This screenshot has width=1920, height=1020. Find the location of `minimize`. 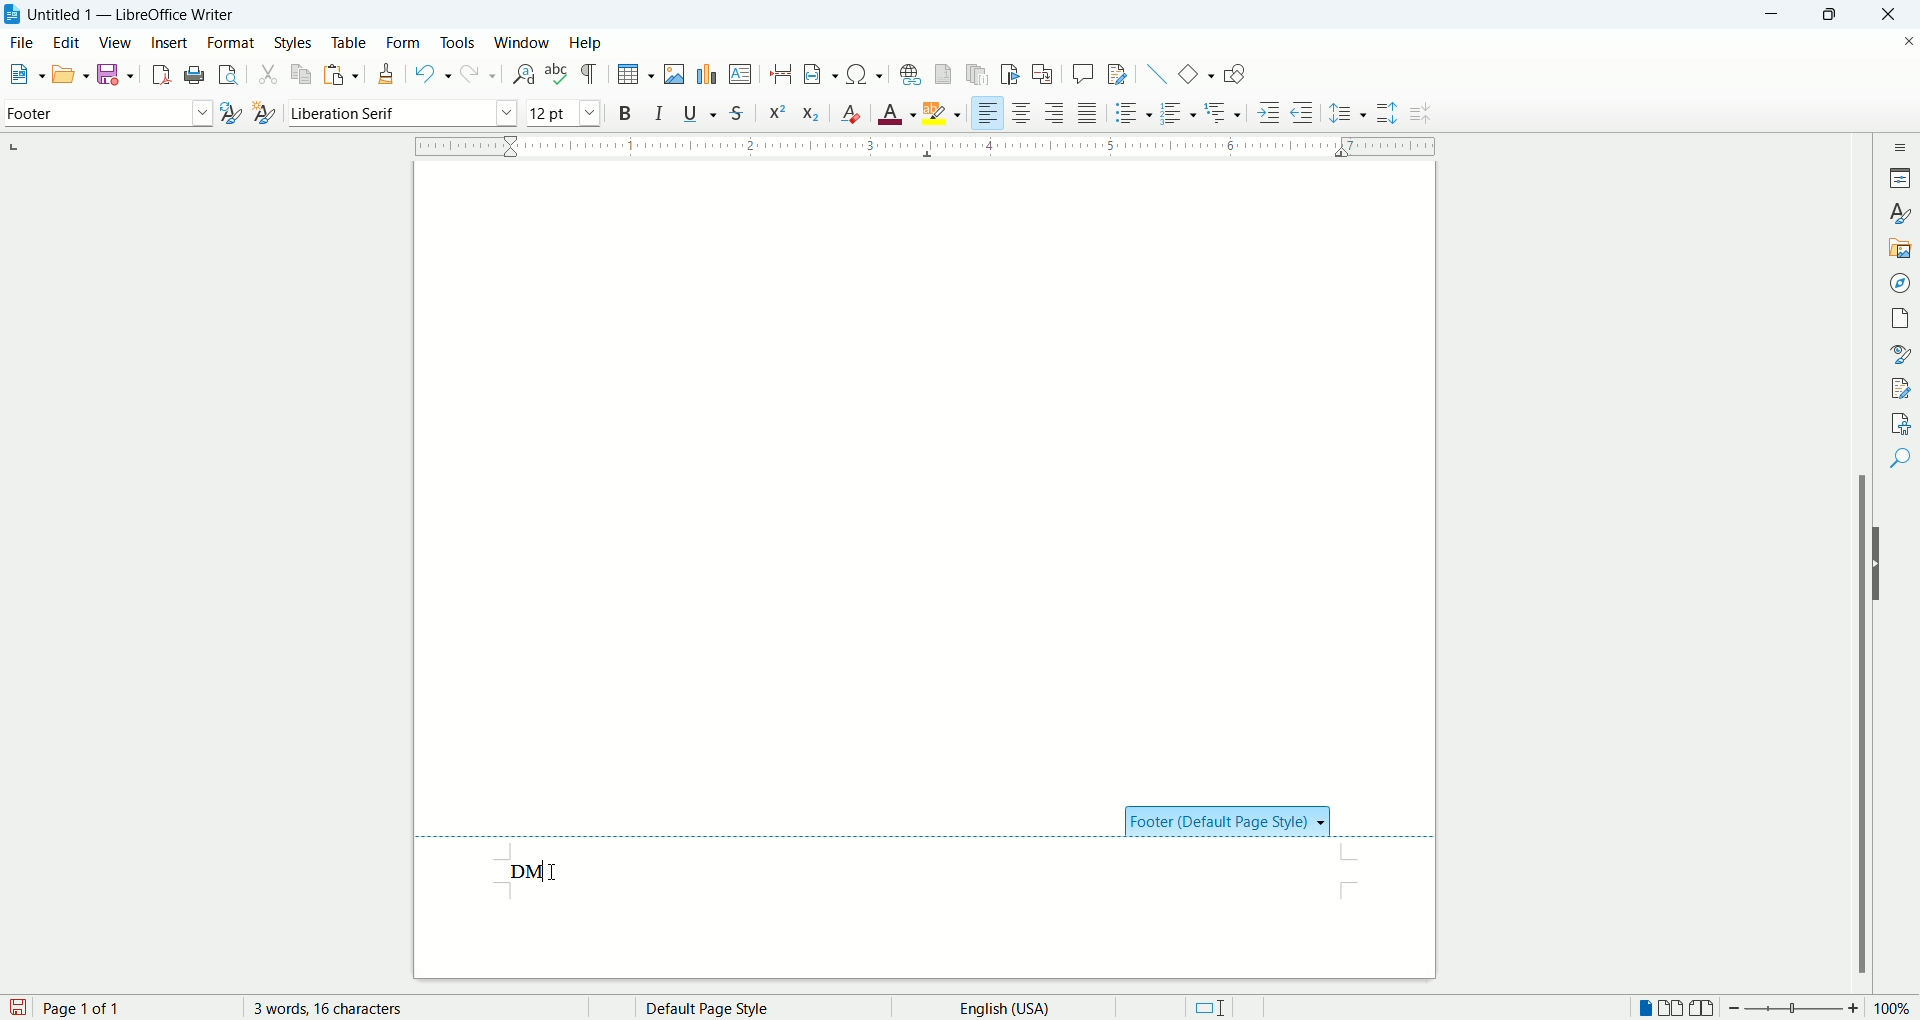

minimize is located at coordinates (1778, 13).